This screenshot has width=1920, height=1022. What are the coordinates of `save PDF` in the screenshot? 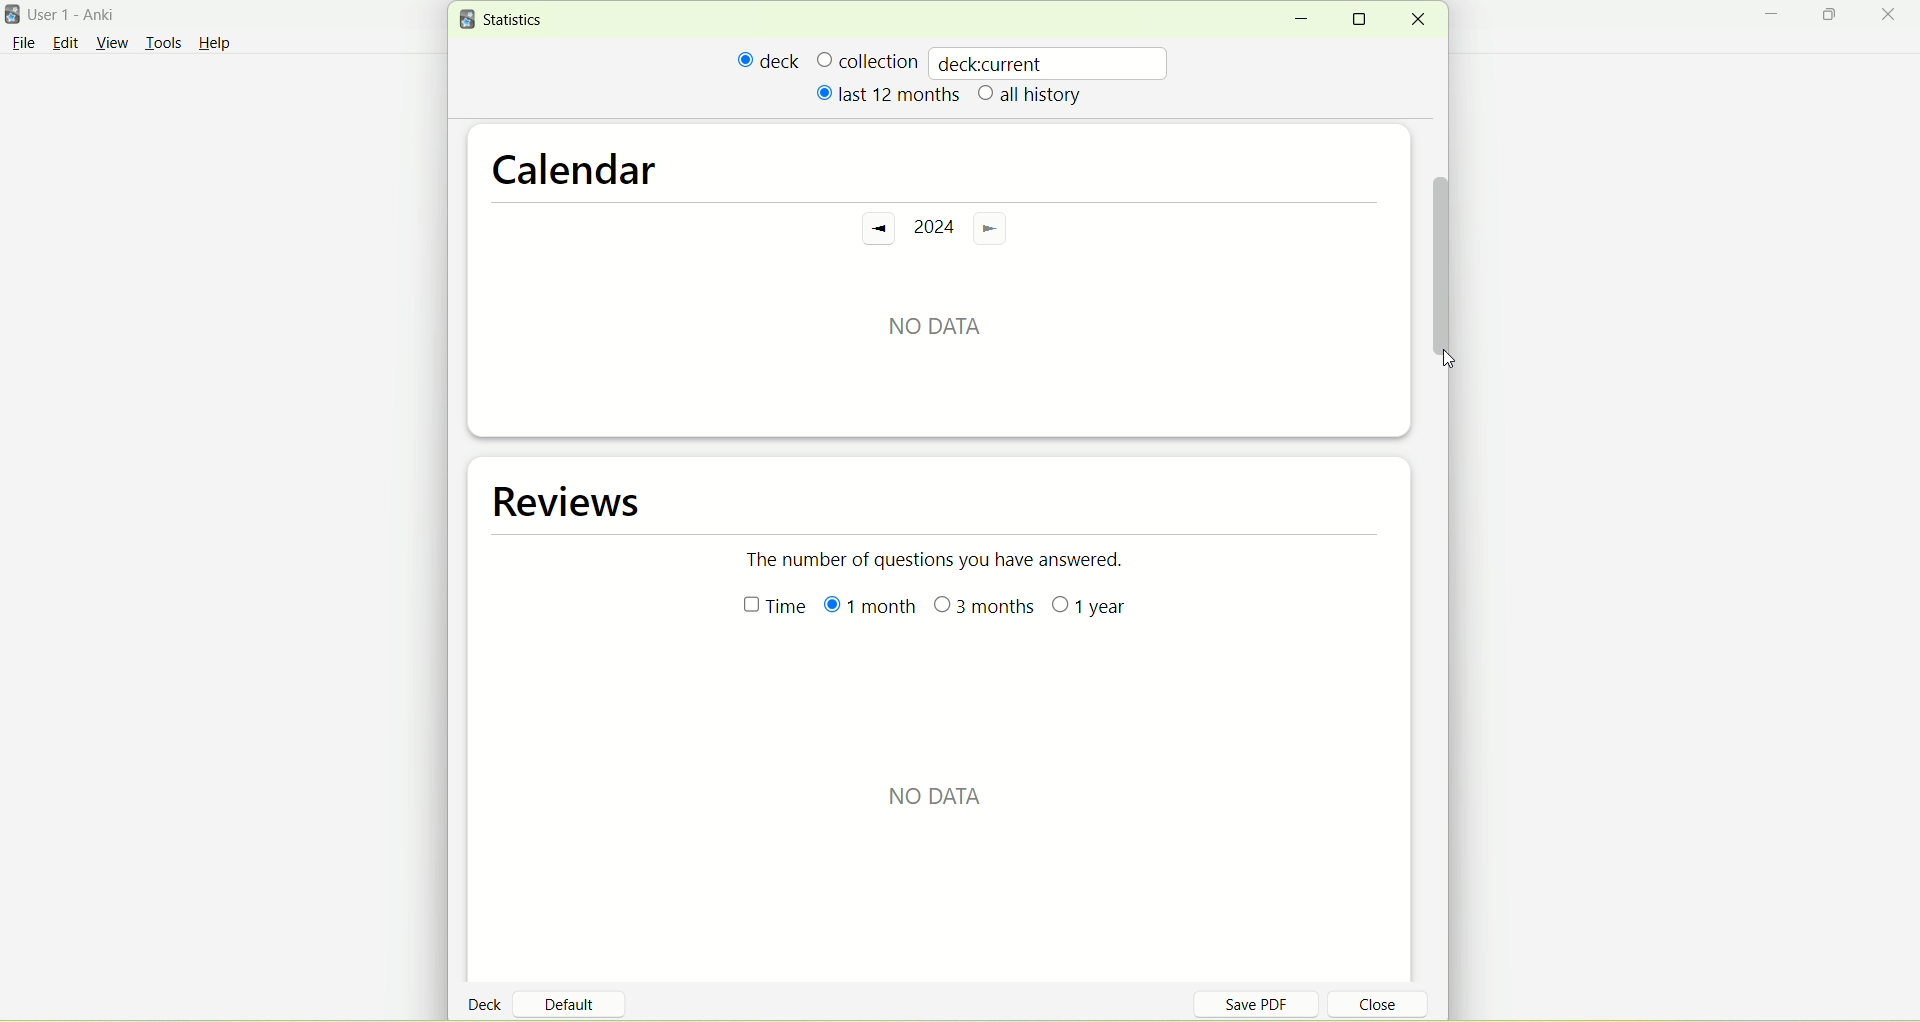 It's located at (1268, 1003).